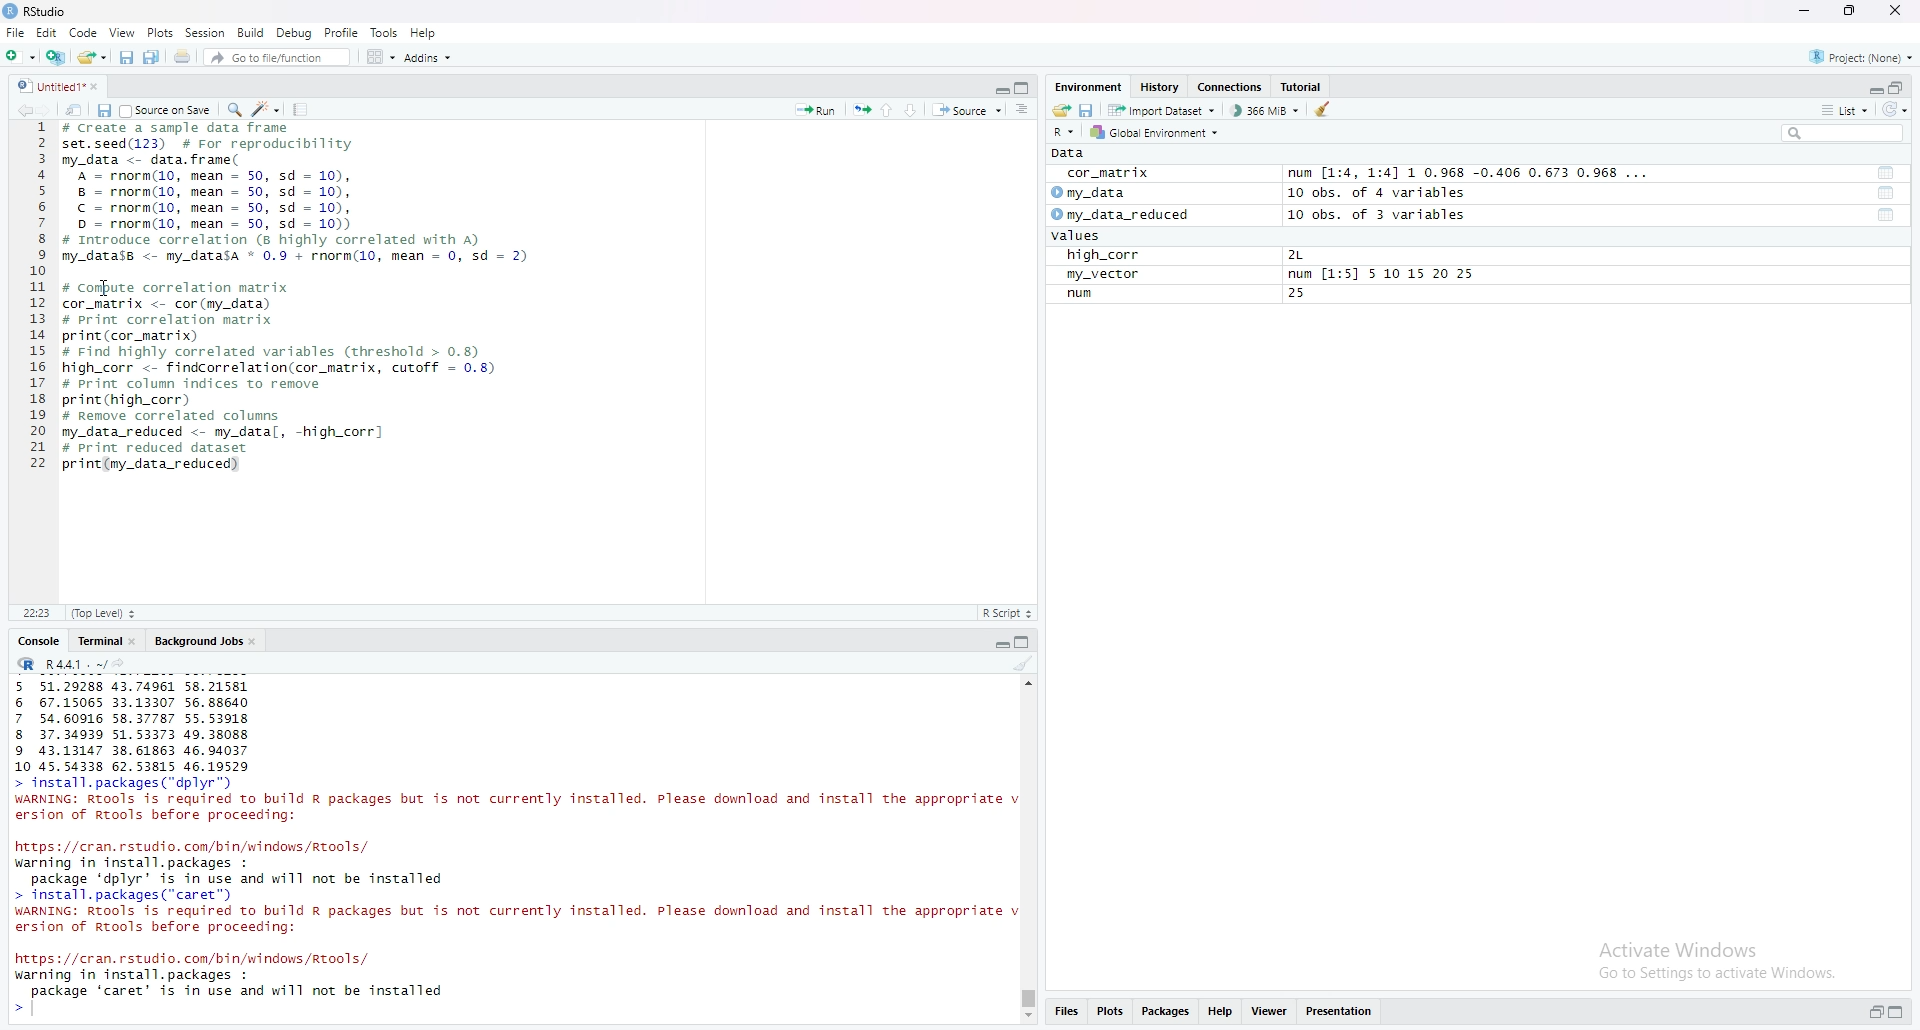 The width and height of the screenshot is (1920, 1030). What do you see at coordinates (970, 110) in the screenshot?
I see `Source` at bounding box center [970, 110].